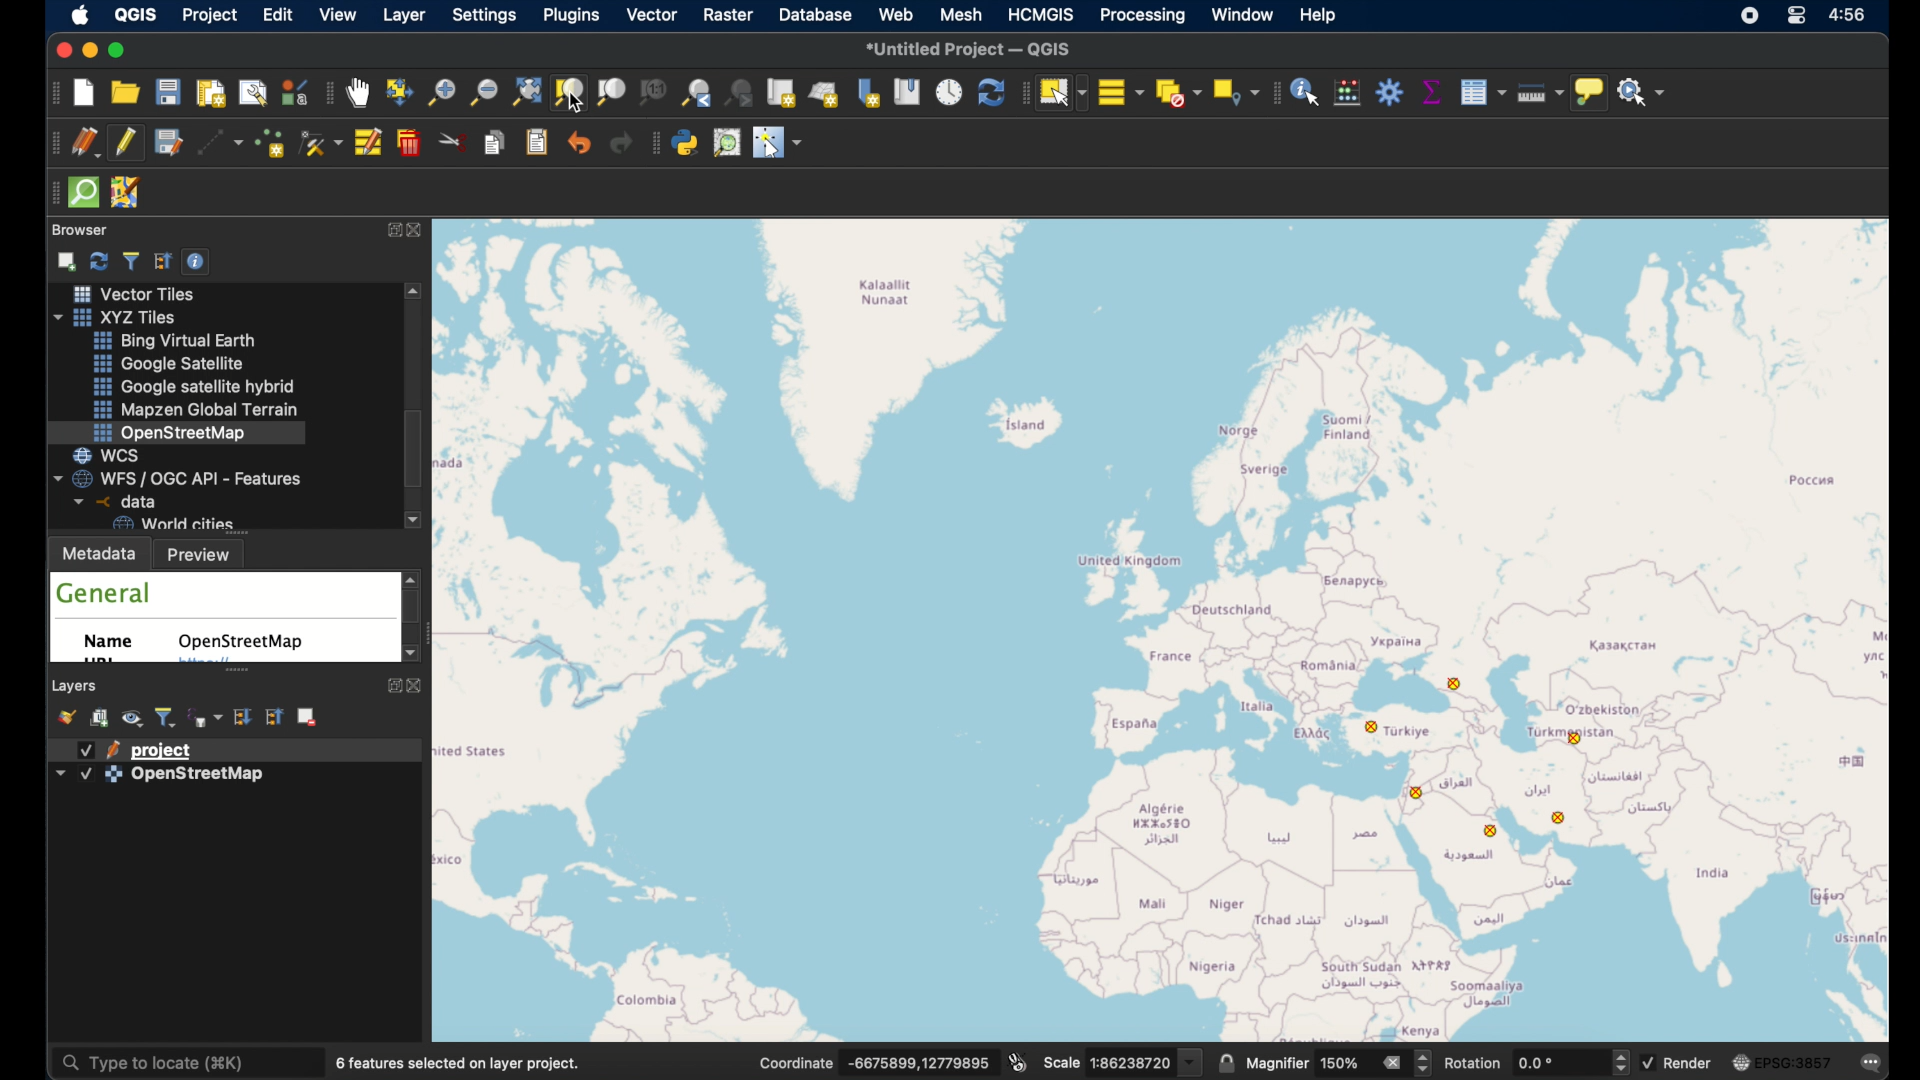  I want to click on magnifier, so click(1277, 1063).